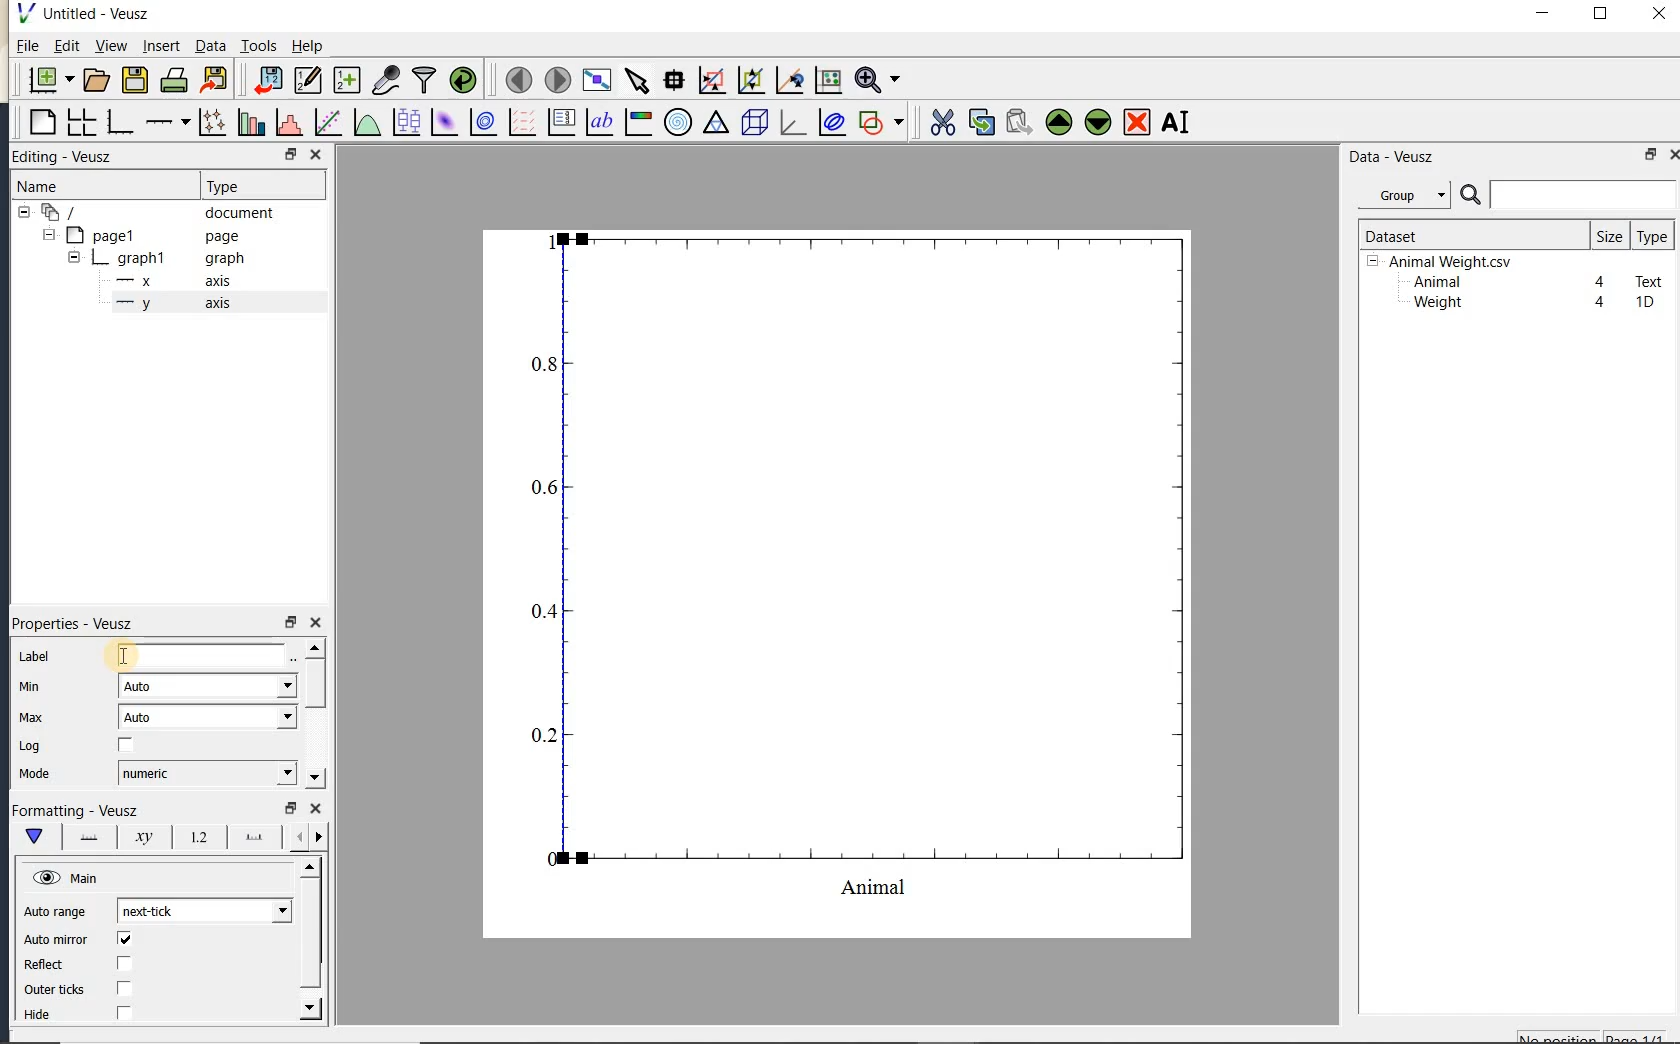 The width and height of the screenshot is (1680, 1044). What do you see at coordinates (85, 837) in the screenshot?
I see `axis line` at bounding box center [85, 837].